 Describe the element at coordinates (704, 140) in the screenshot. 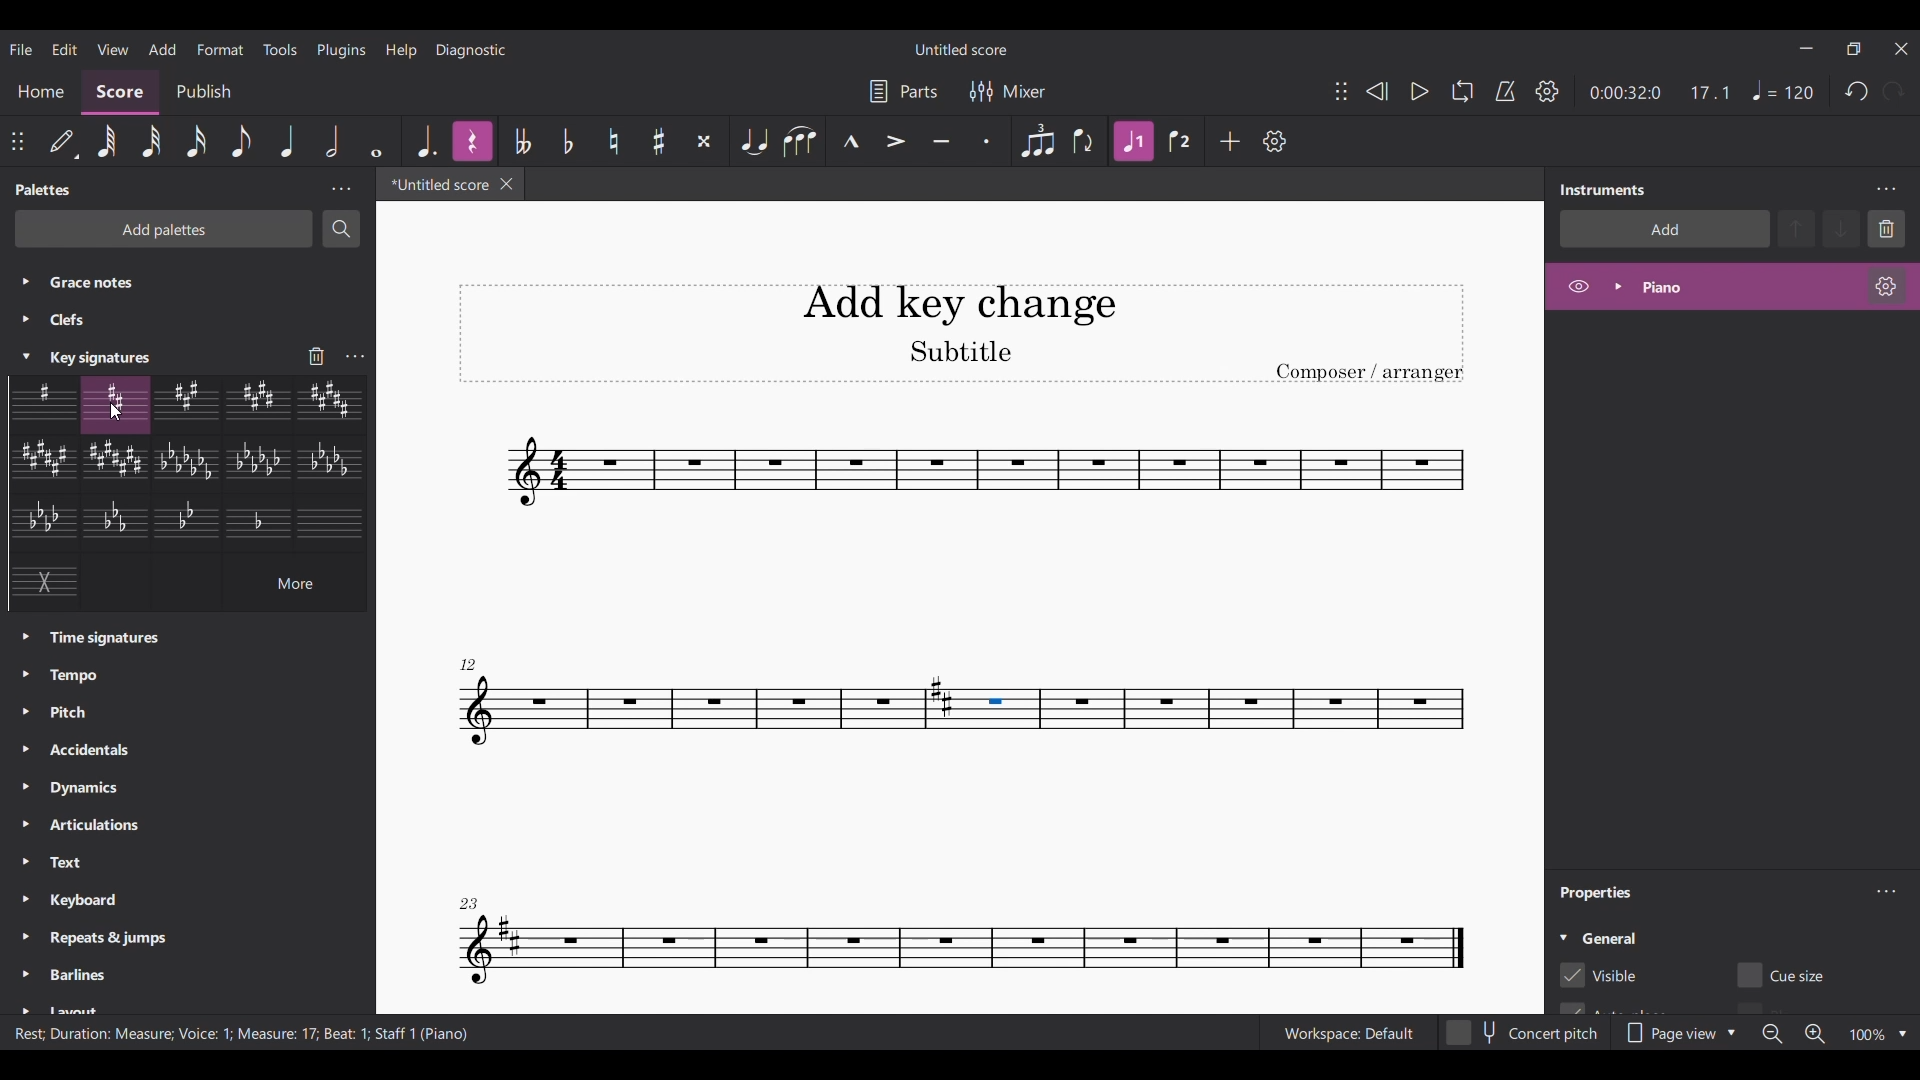

I see `Toggle double sharp` at that location.